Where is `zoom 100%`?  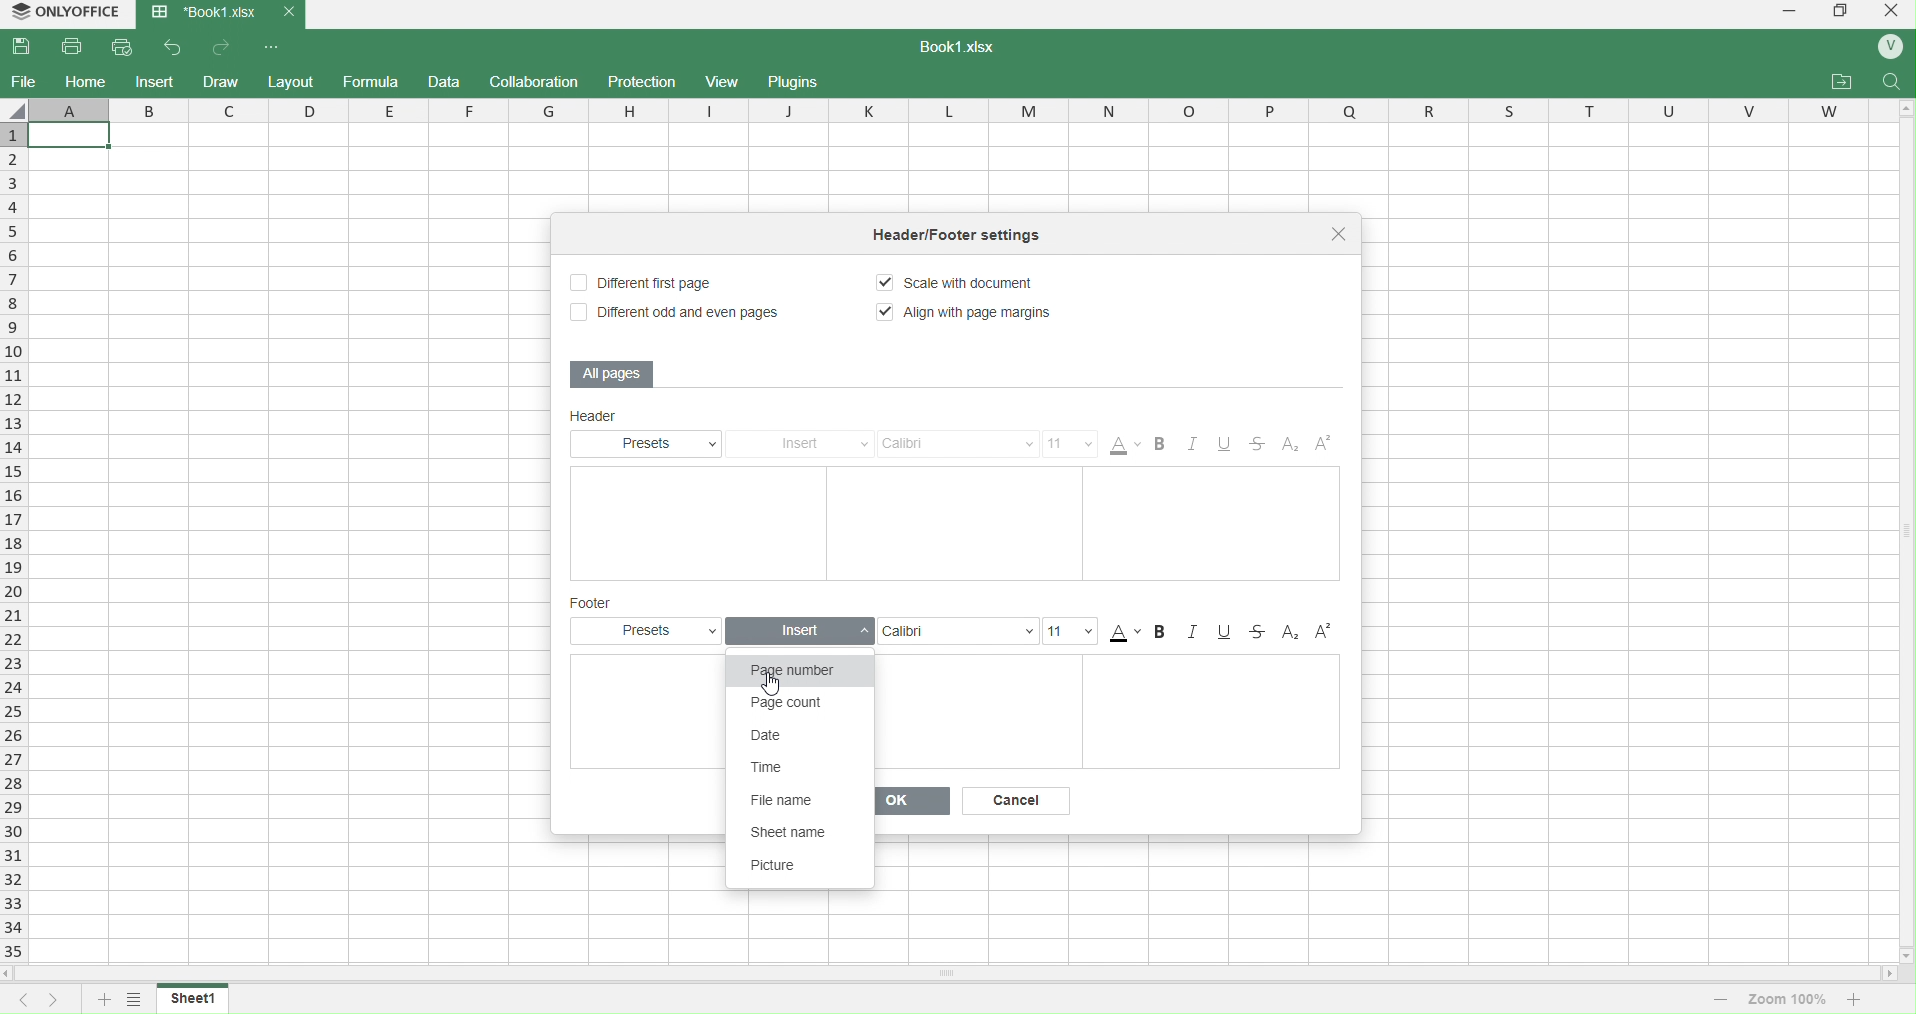 zoom 100% is located at coordinates (1789, 997).